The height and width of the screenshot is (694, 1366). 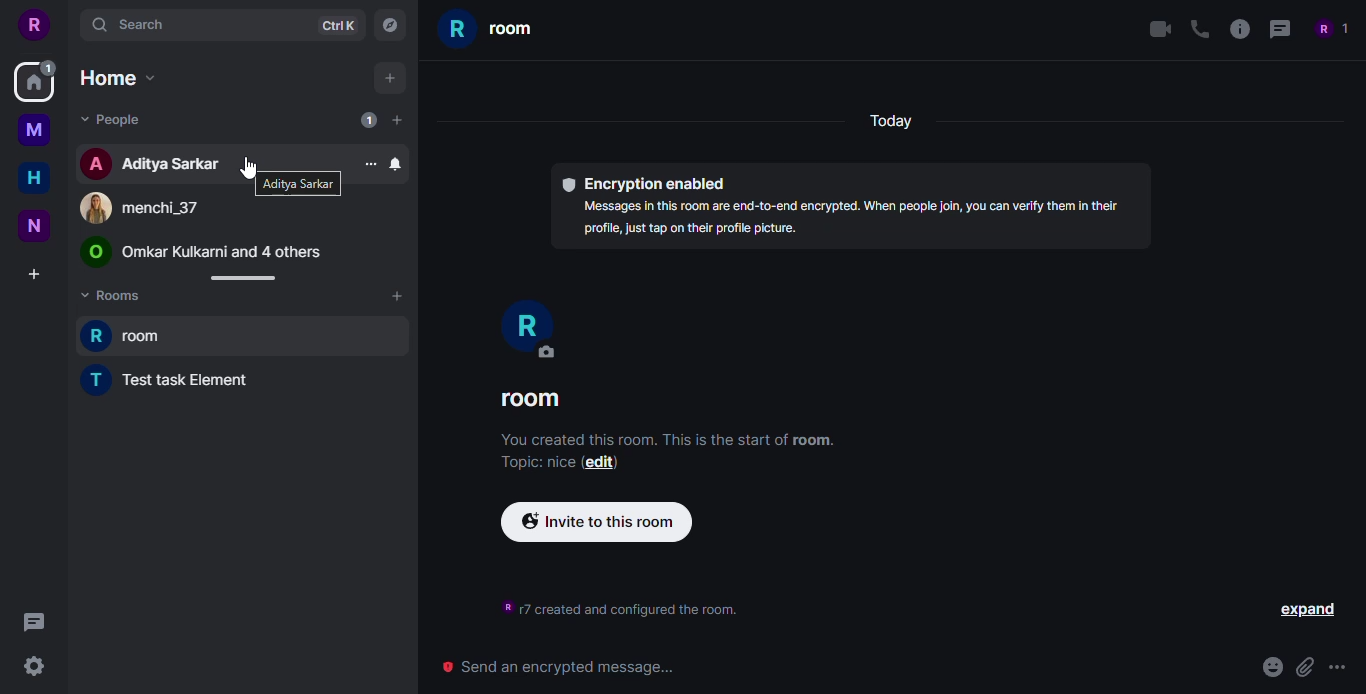 What do you see at coordinates (239, 278) in the screenshot?
I see `adjust` at bounding box center [239, 278].